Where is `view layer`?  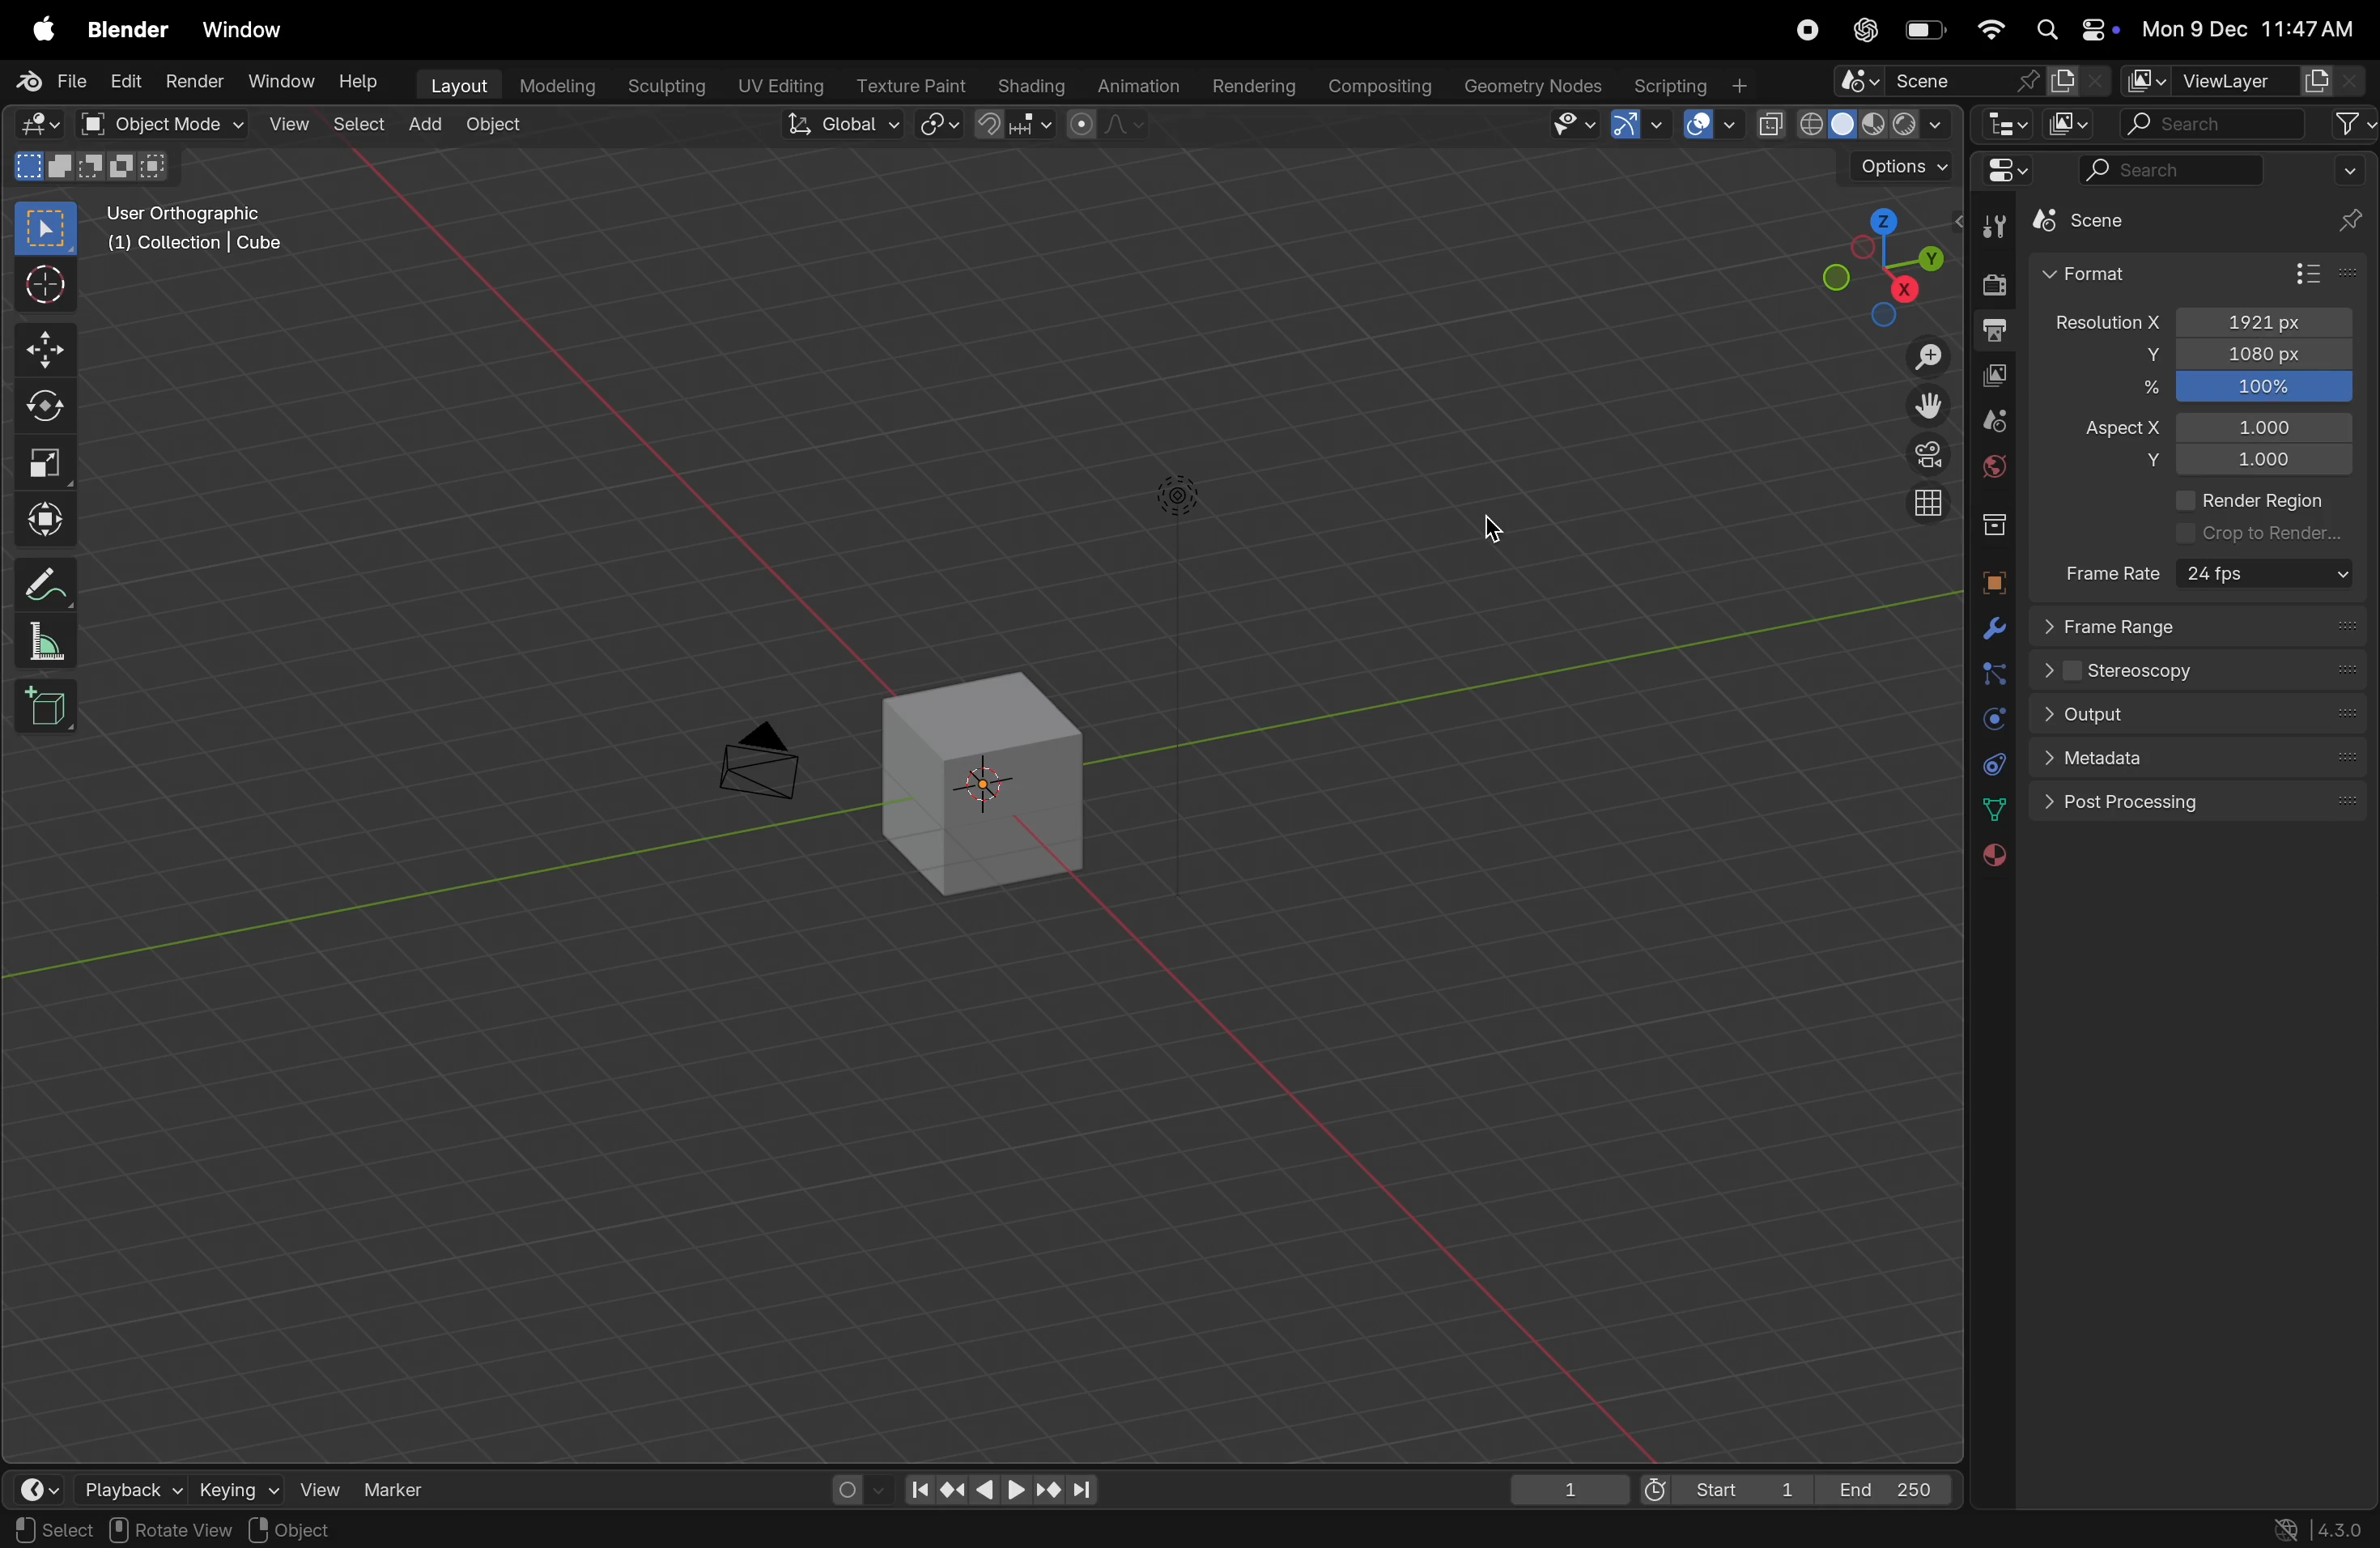
view layer is located at coordinates (1997, 374).